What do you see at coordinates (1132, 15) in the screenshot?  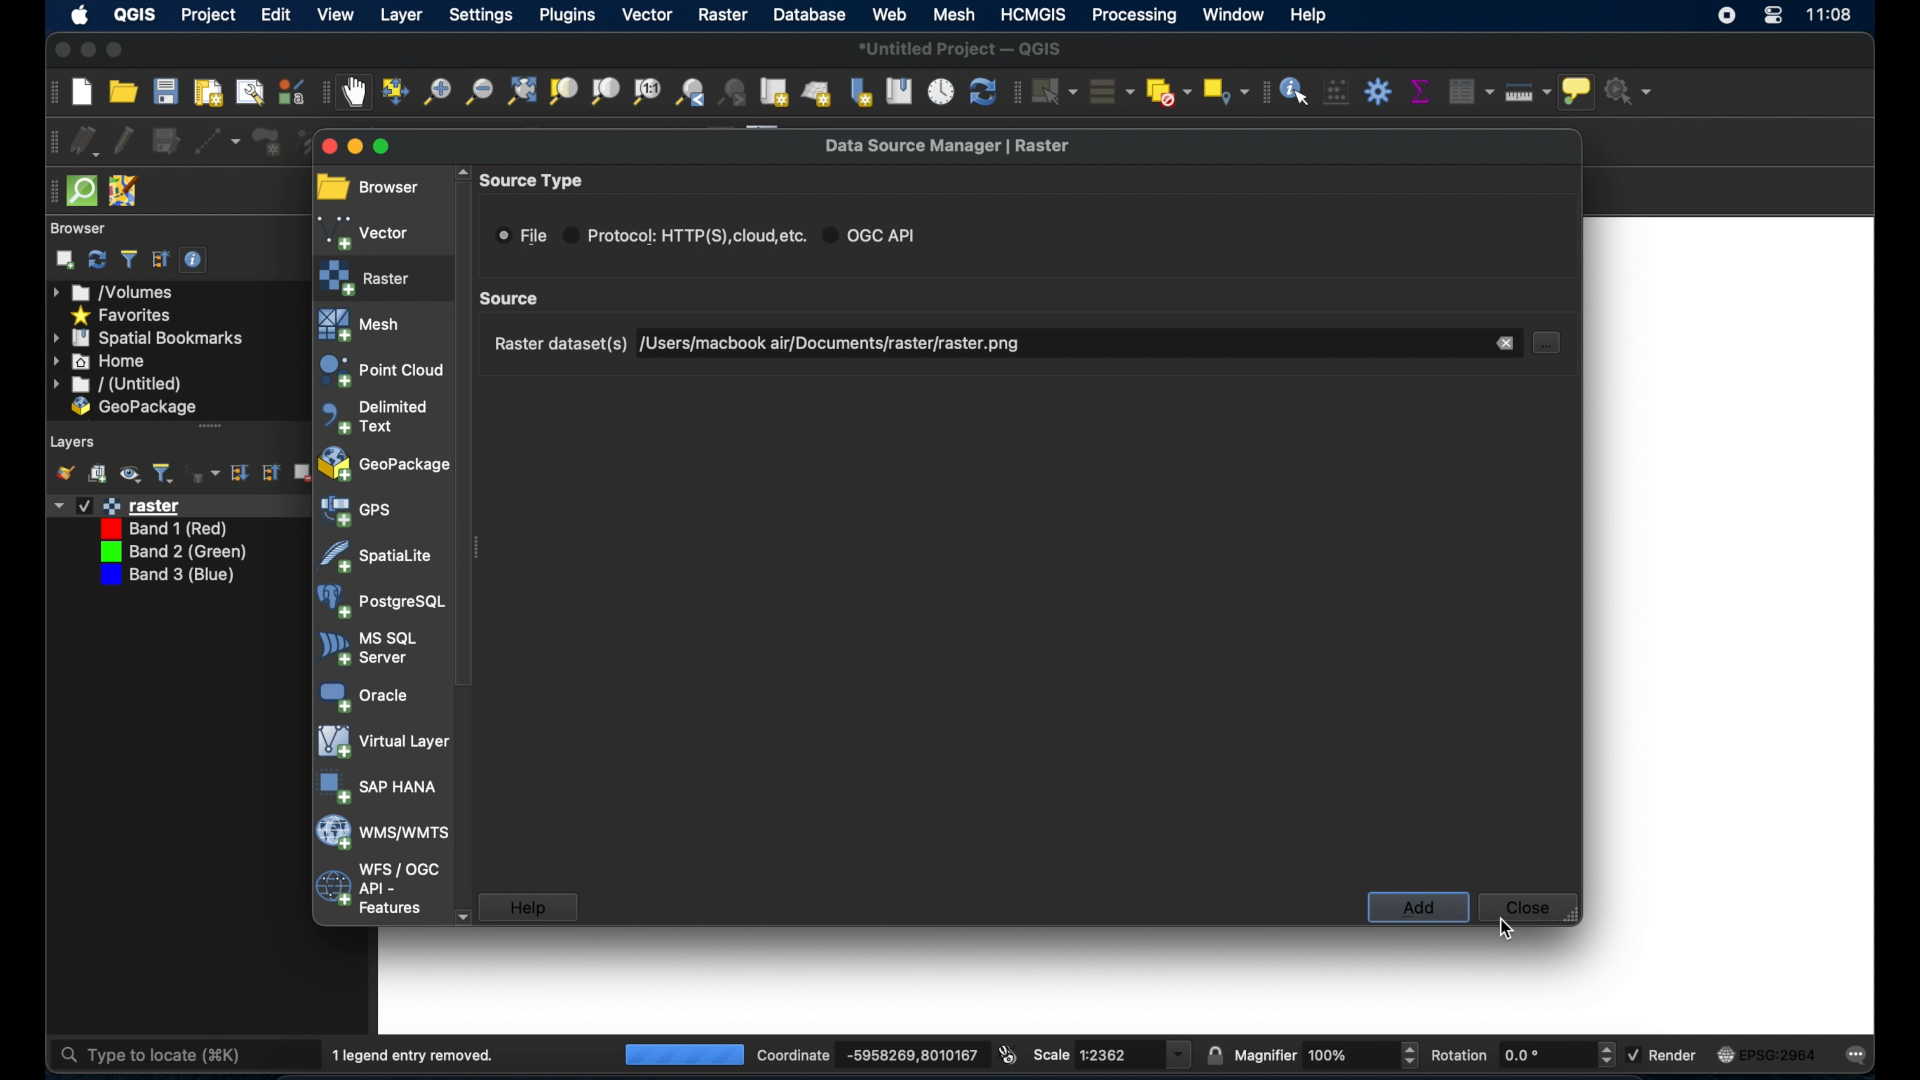 I see `processing` at bounding box center [1132, 15].